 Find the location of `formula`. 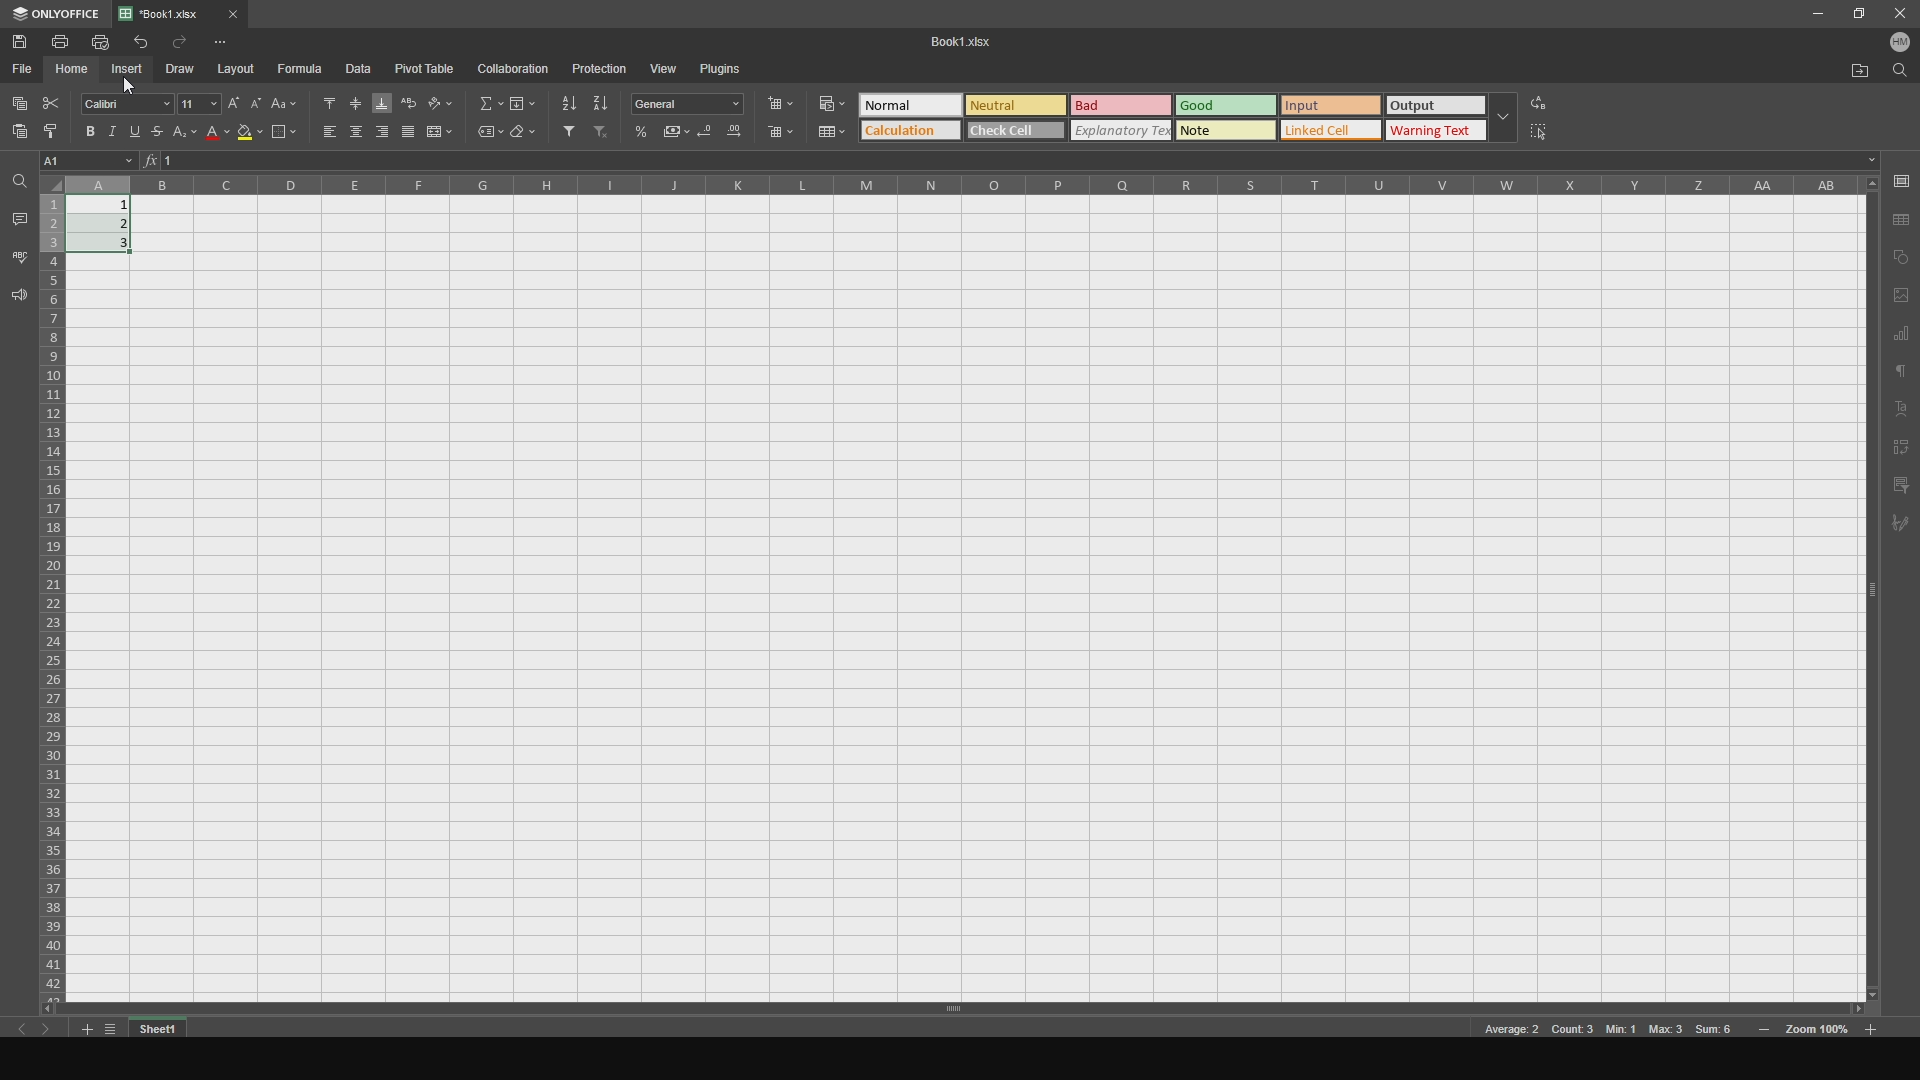

formula is located at coordinates (302, 69).